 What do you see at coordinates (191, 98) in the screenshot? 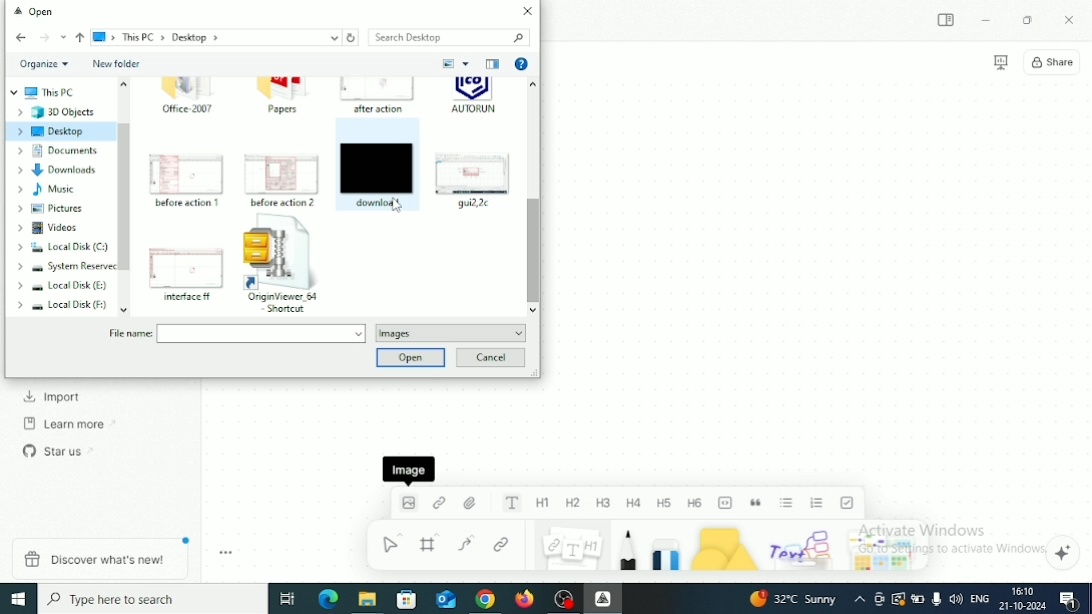
I see `Office 2007` at bounding box center [191, 98].